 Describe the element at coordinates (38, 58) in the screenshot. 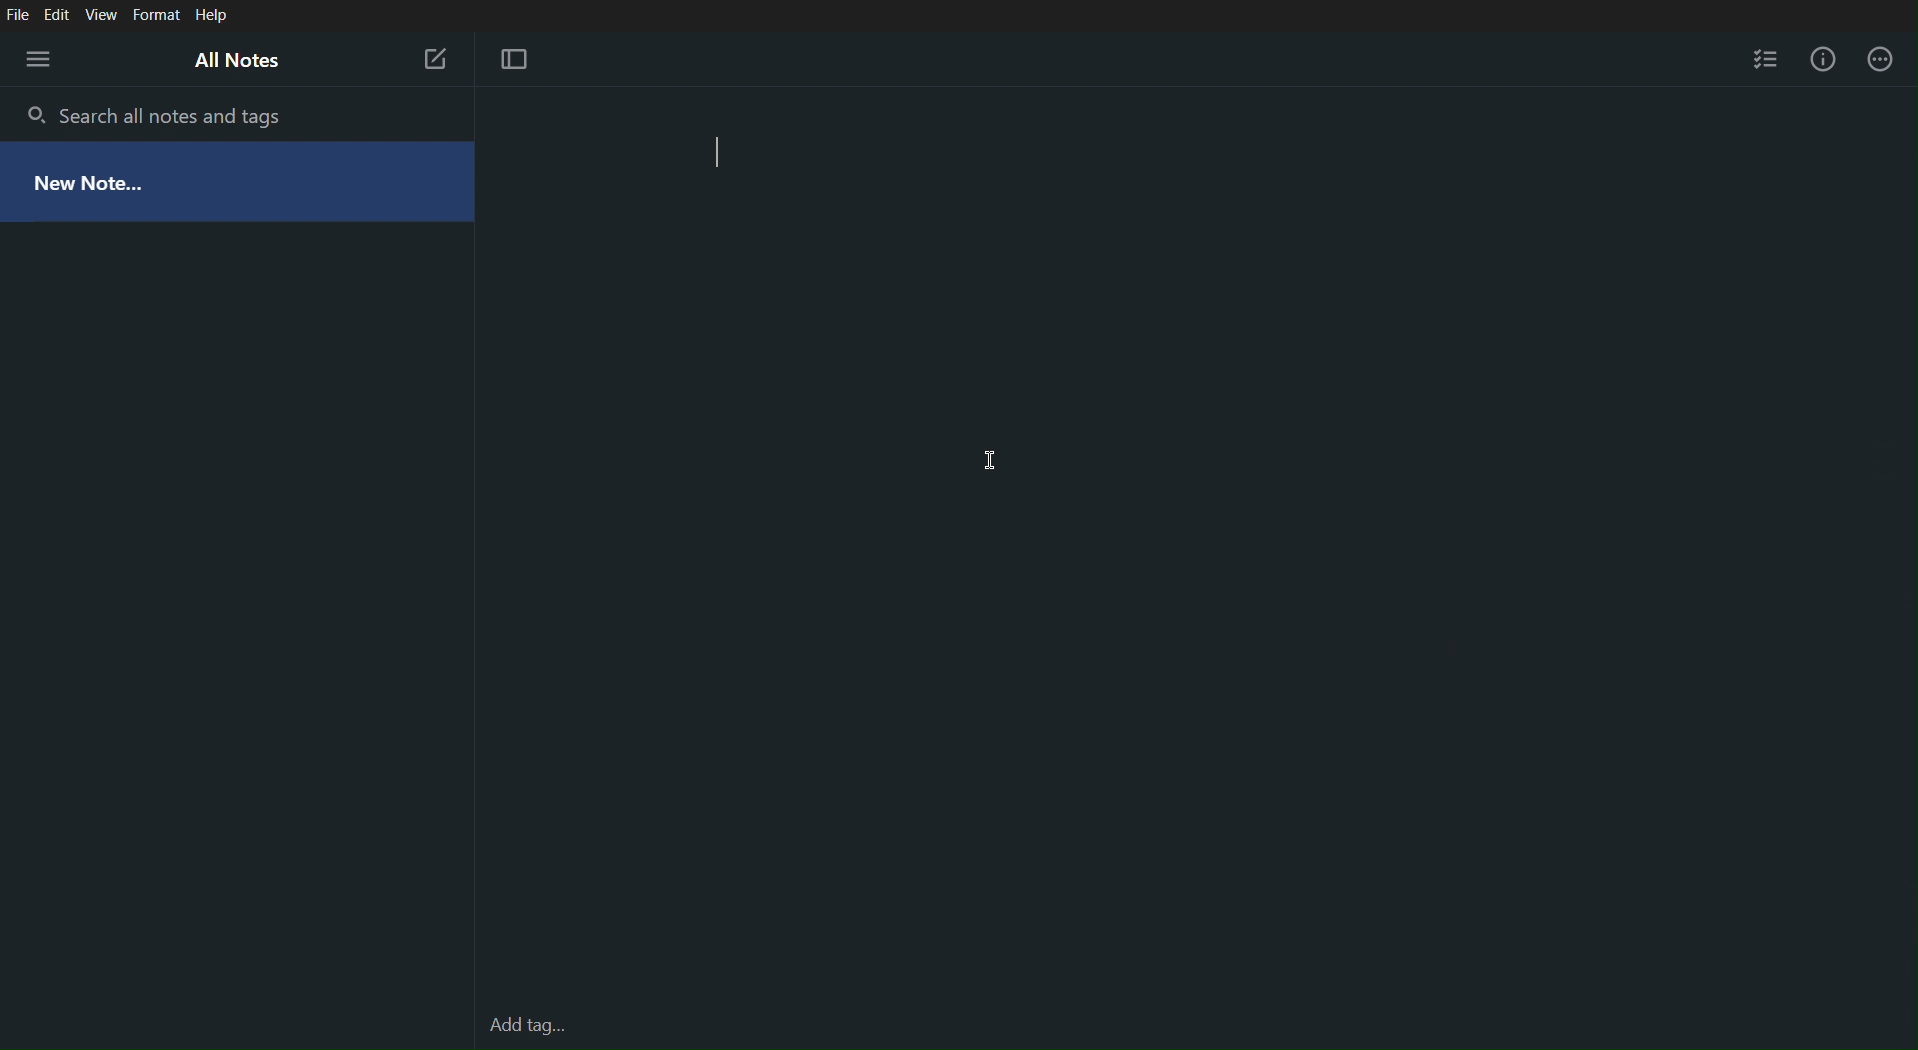

I see `More` at that location.